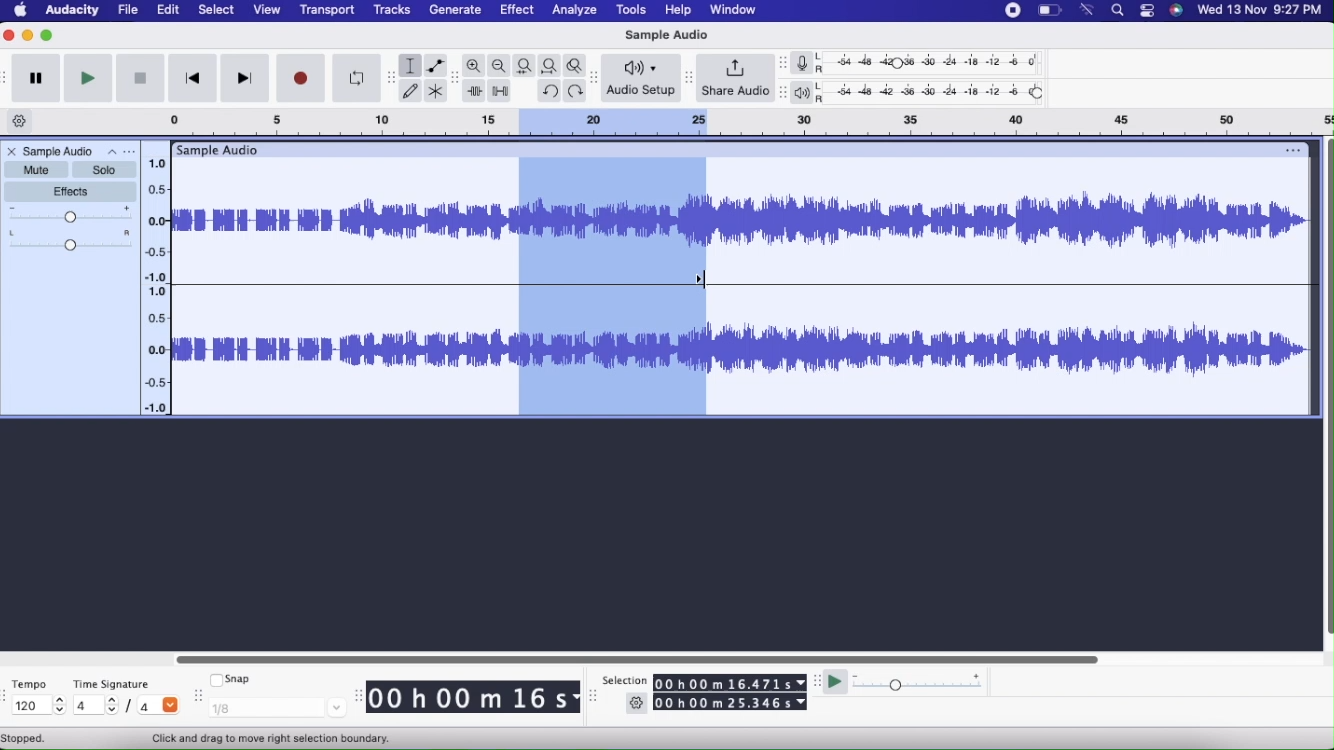 The height and width of the screenshot is (750, 1334). What do you see at coordinates (34, 682) in the screenshot?
I see `Tempo` at bounding box center [34, 682].